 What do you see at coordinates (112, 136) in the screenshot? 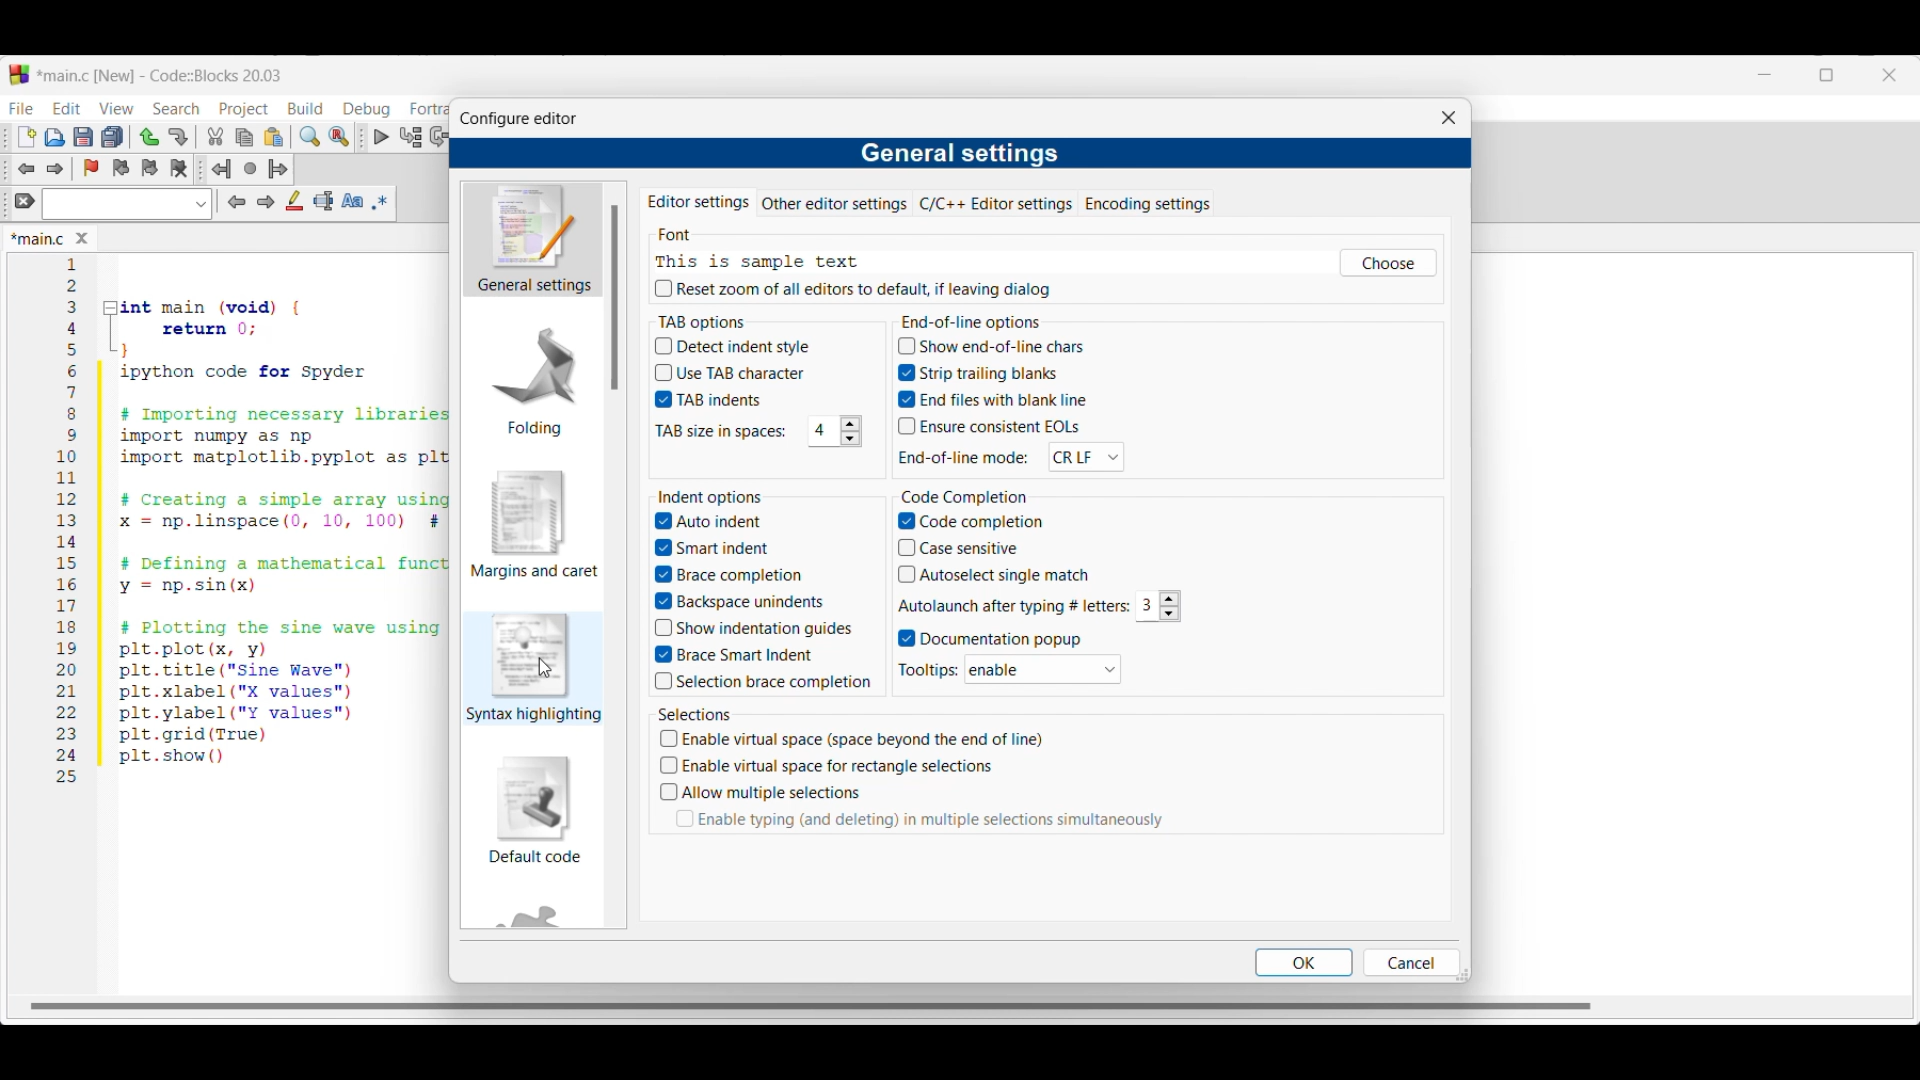
I see `Save everything` at bounding box center [112, 136].